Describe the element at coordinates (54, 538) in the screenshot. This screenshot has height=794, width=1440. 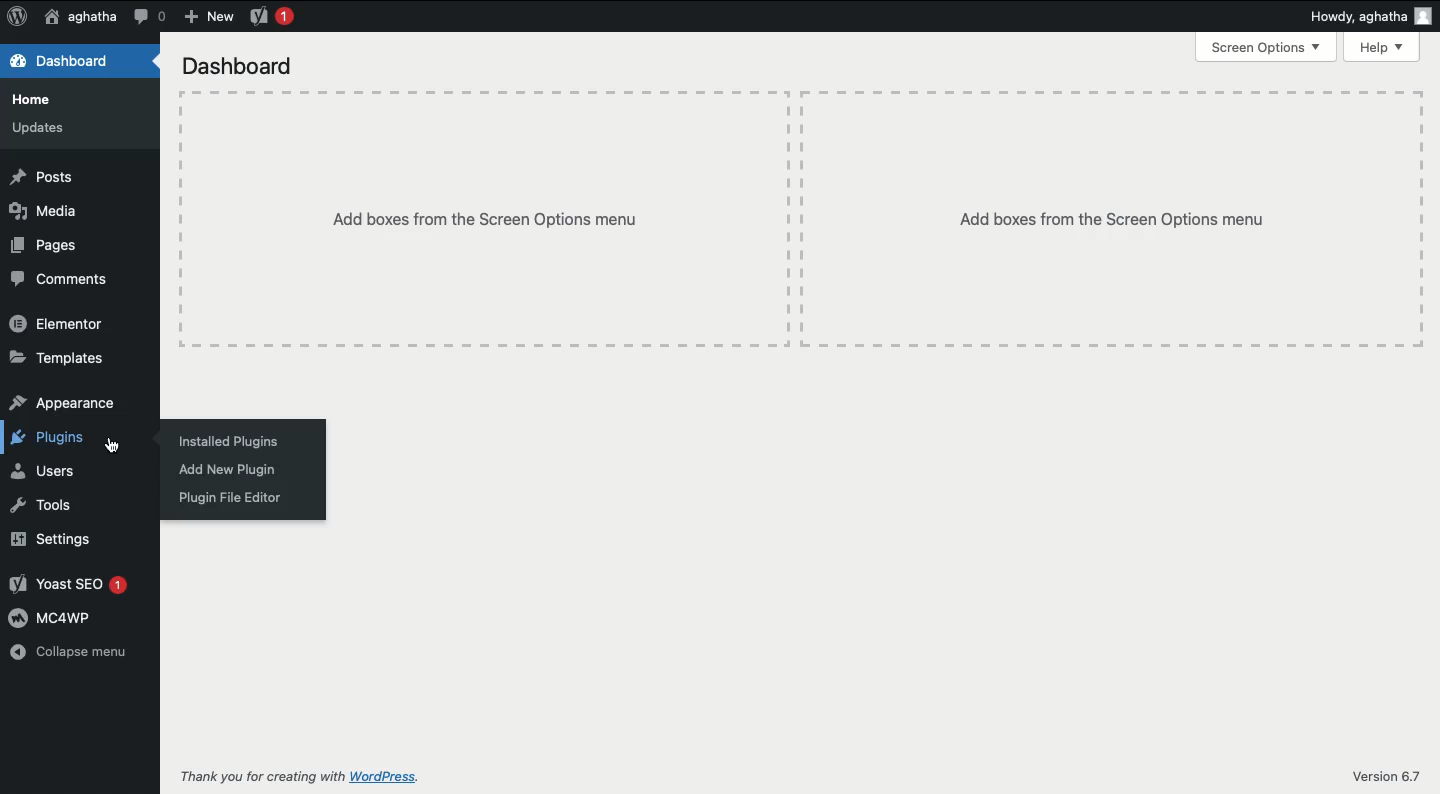
I see `Settings` at that location.